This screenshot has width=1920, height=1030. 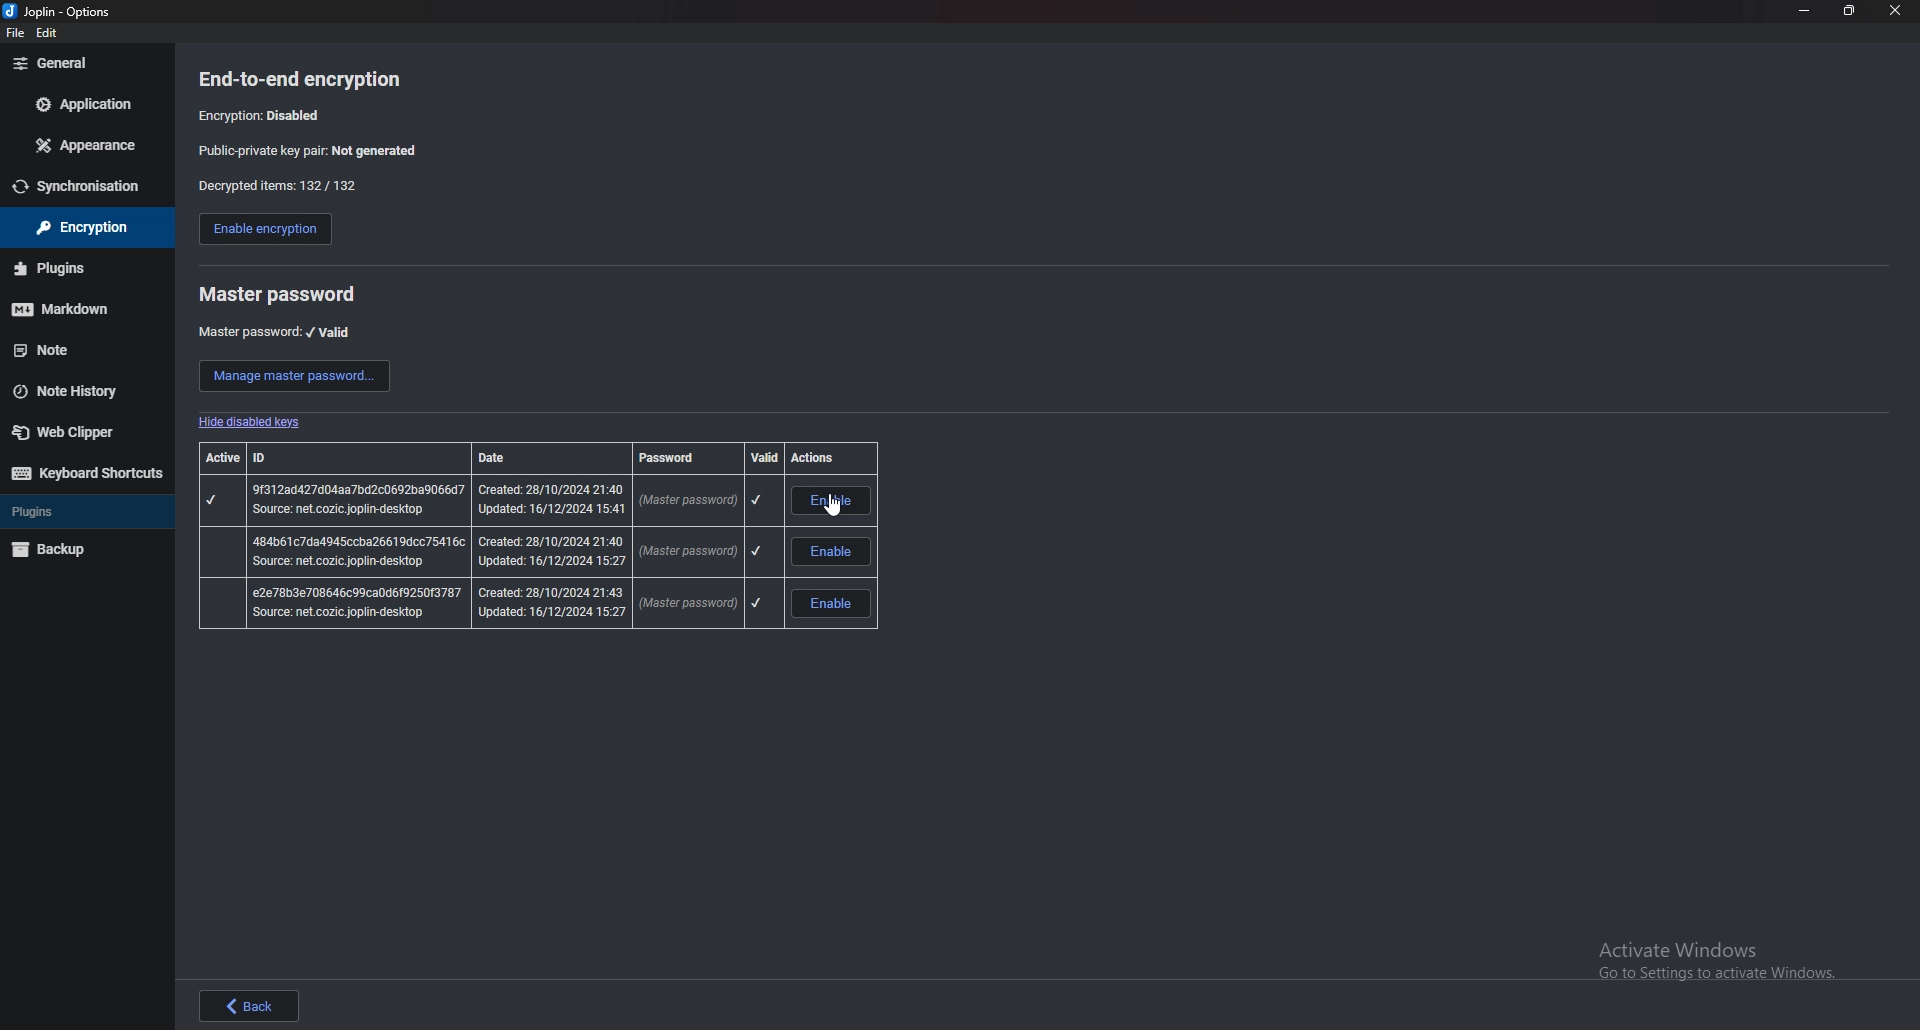 I want to click on id, so click(x=299, y=457).